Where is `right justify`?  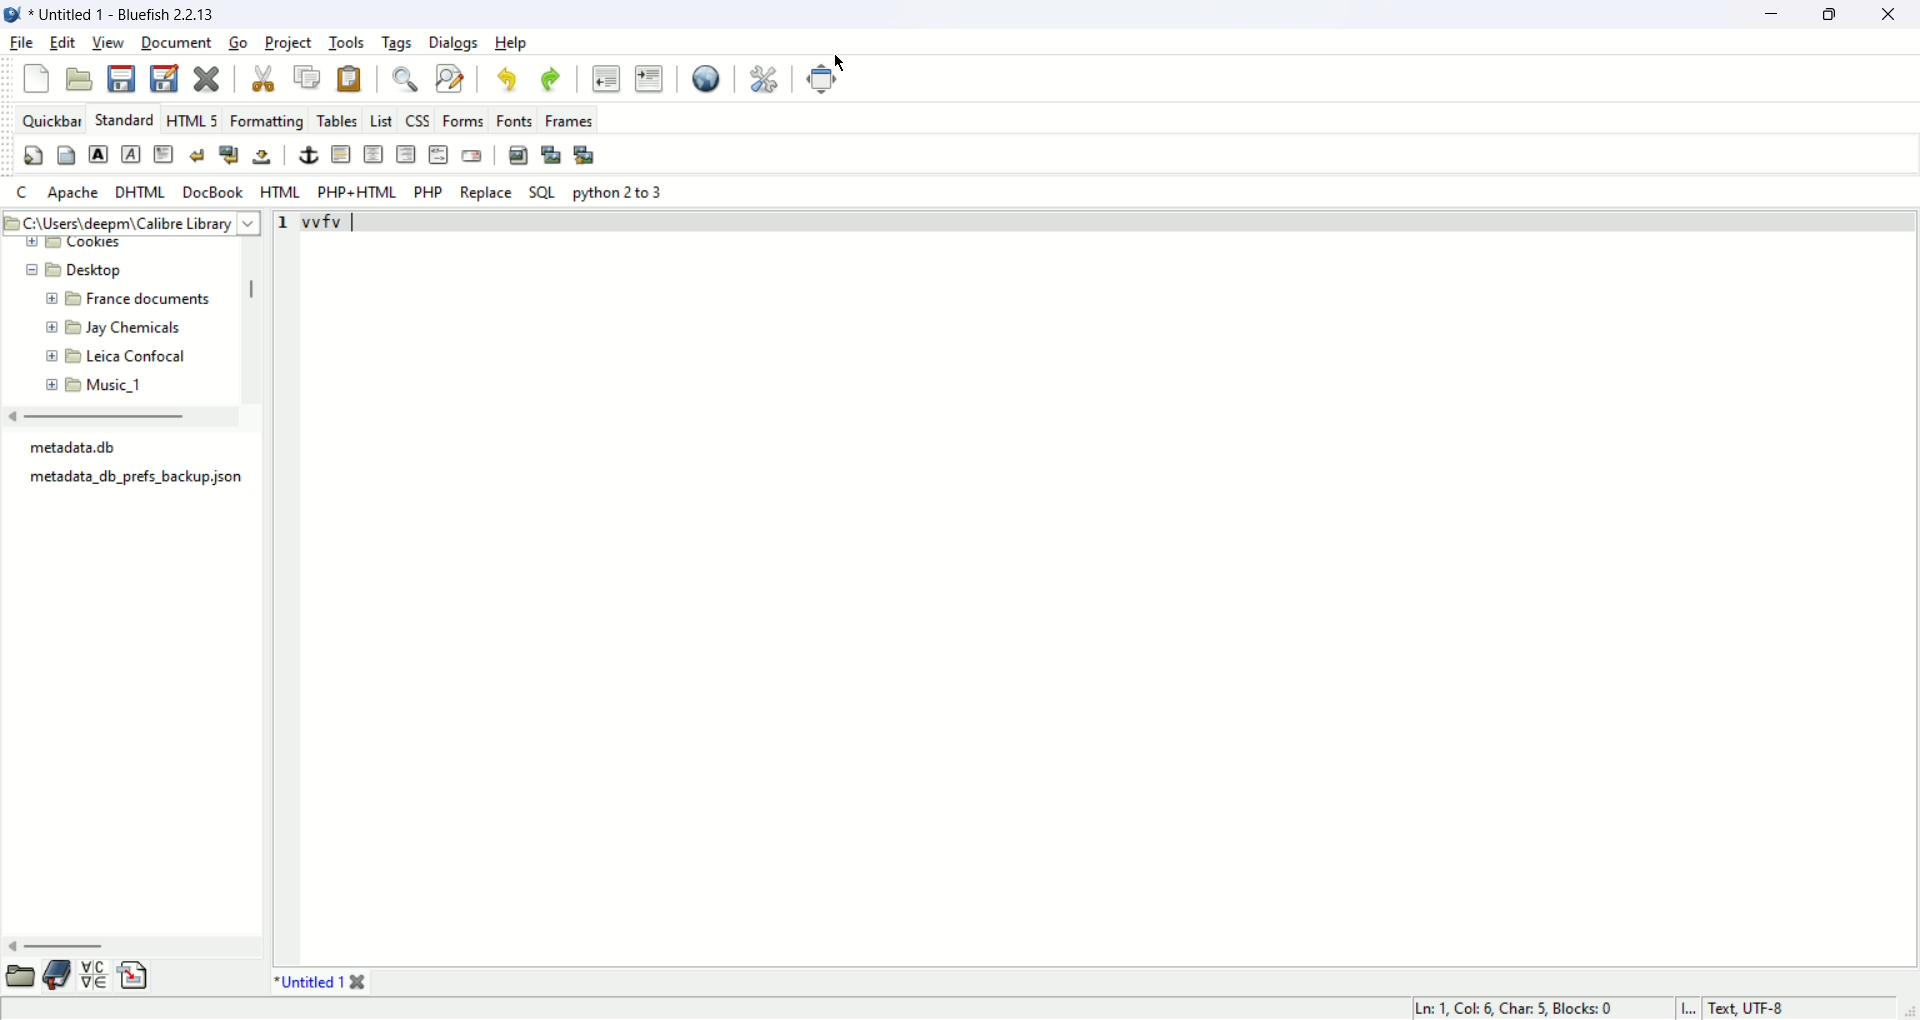 right justify is located at coordinates (407, 154).